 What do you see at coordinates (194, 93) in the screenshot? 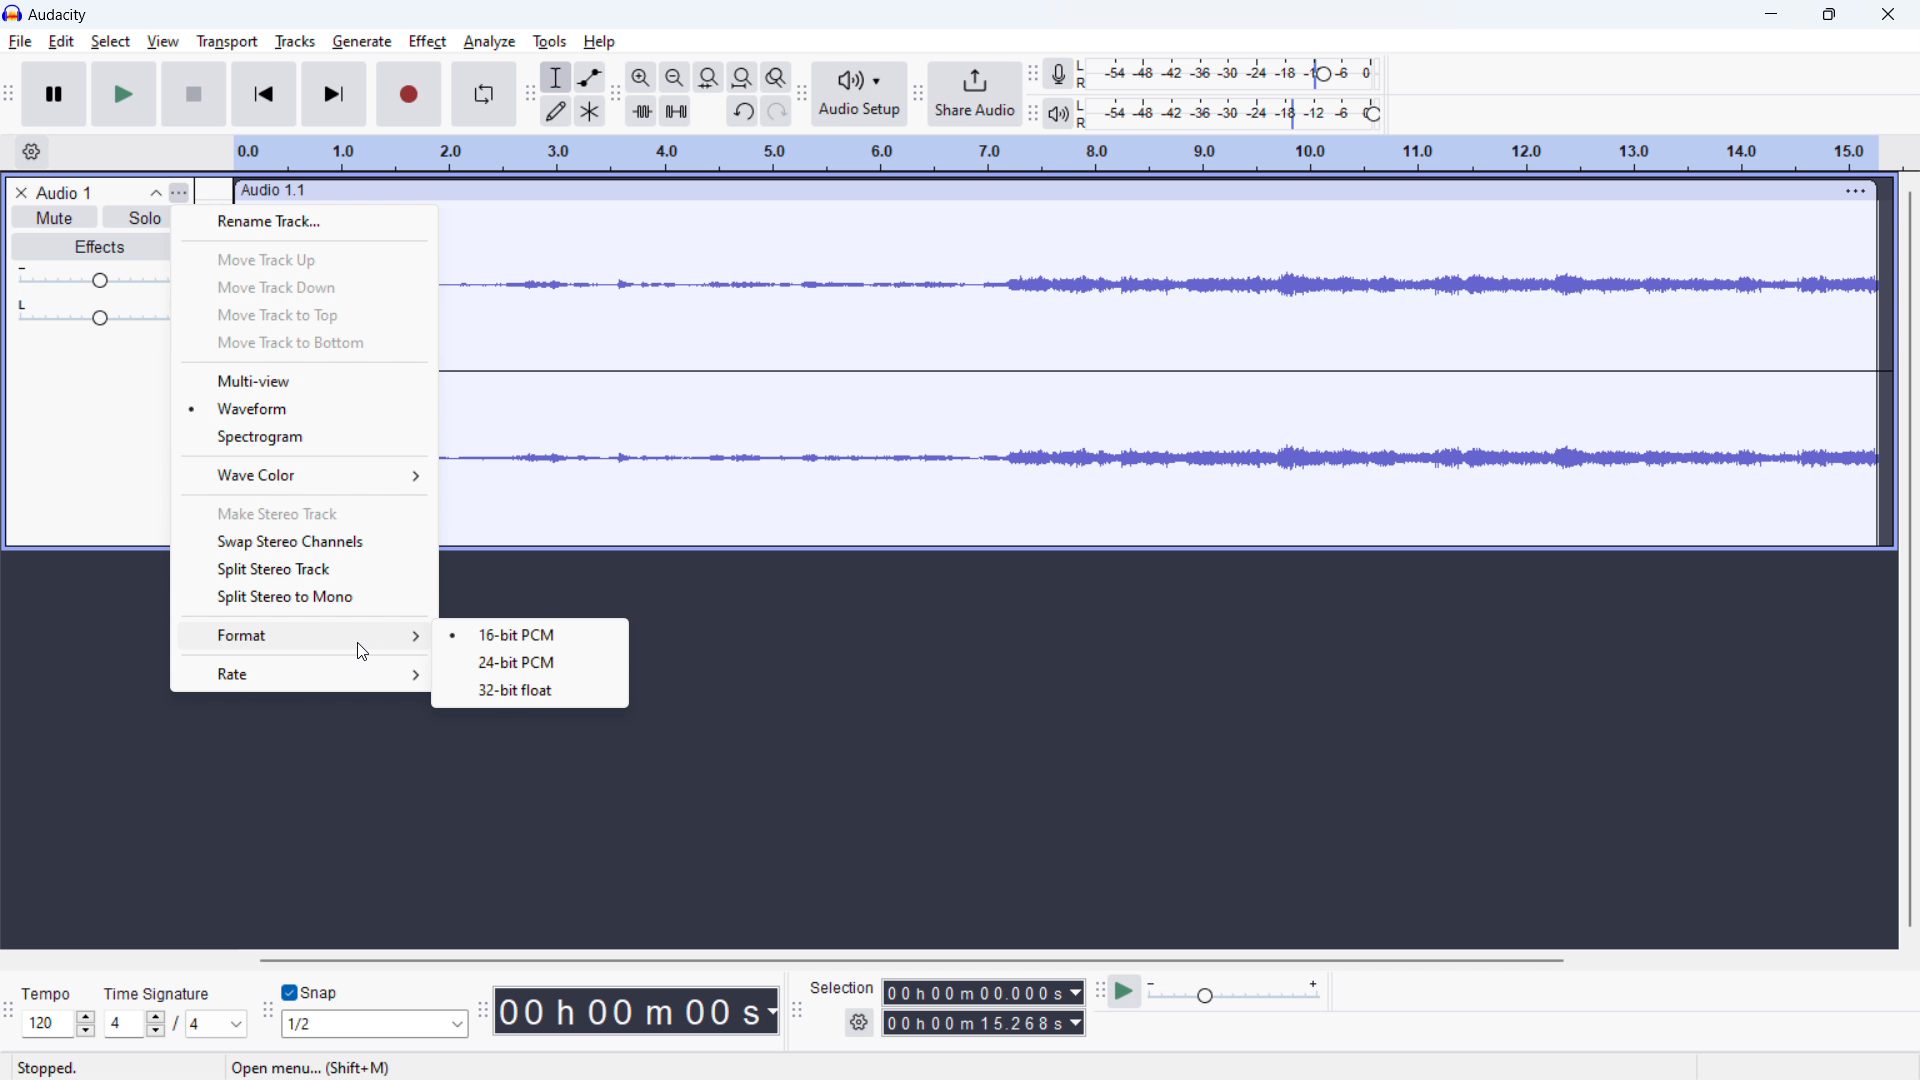
I see `stop` at bounding box center [194, 93].